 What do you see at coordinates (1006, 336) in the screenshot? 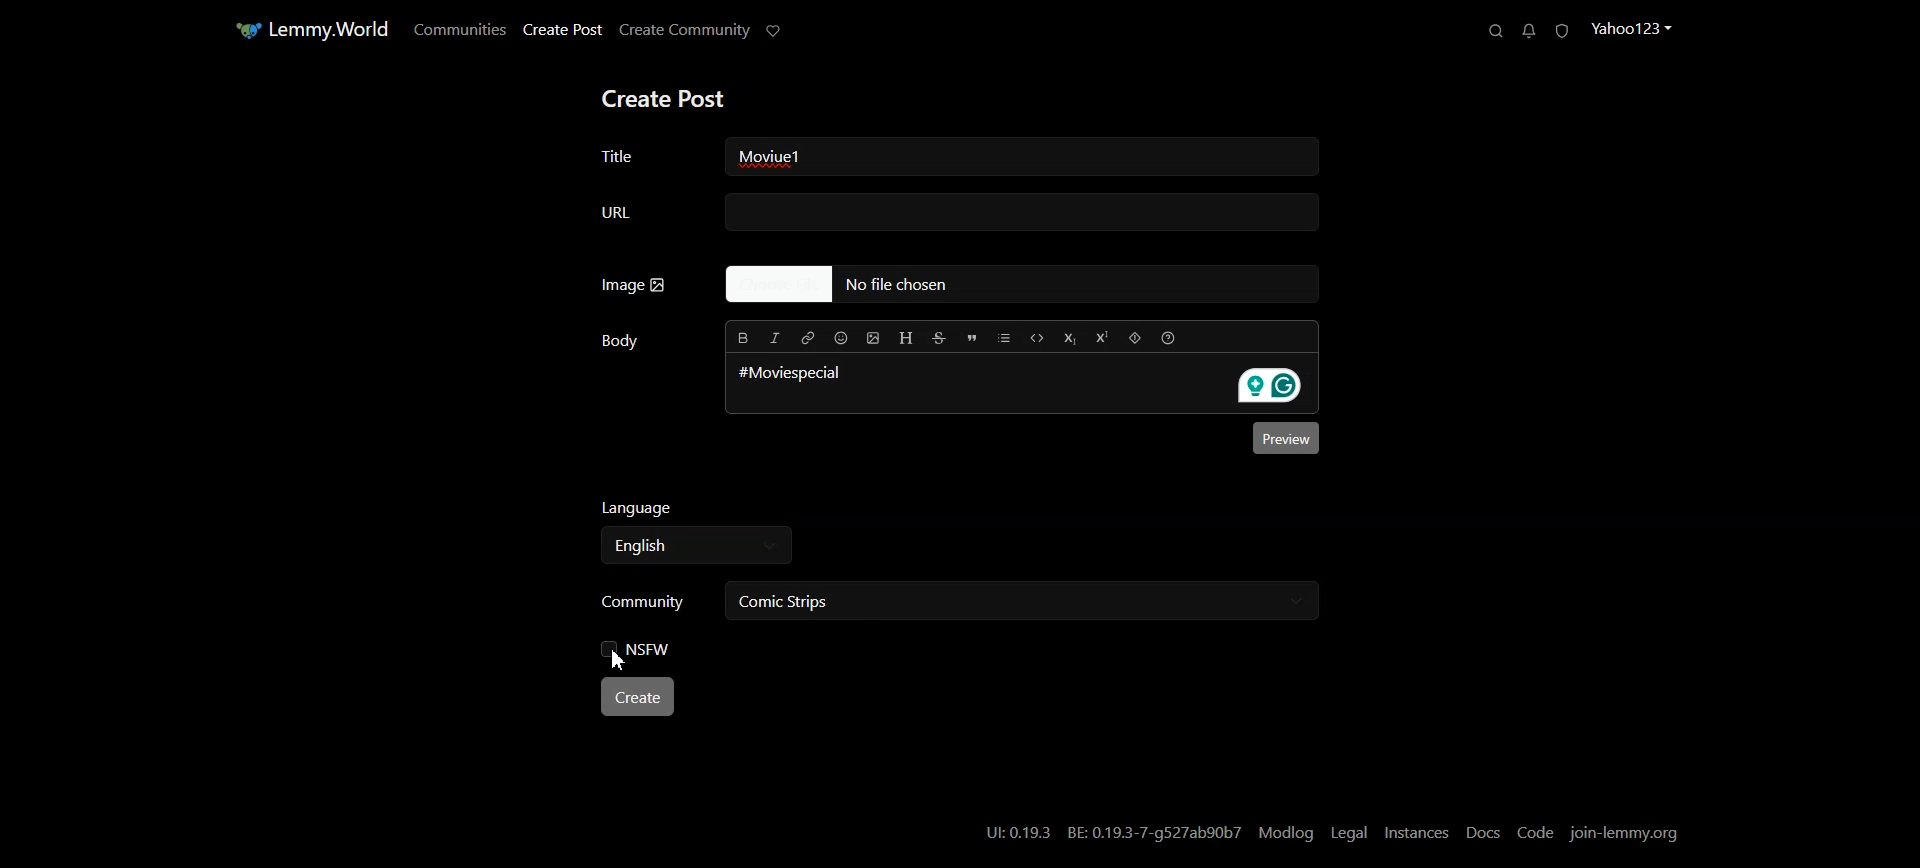
I see `List` at bounding box center [1006, 336].